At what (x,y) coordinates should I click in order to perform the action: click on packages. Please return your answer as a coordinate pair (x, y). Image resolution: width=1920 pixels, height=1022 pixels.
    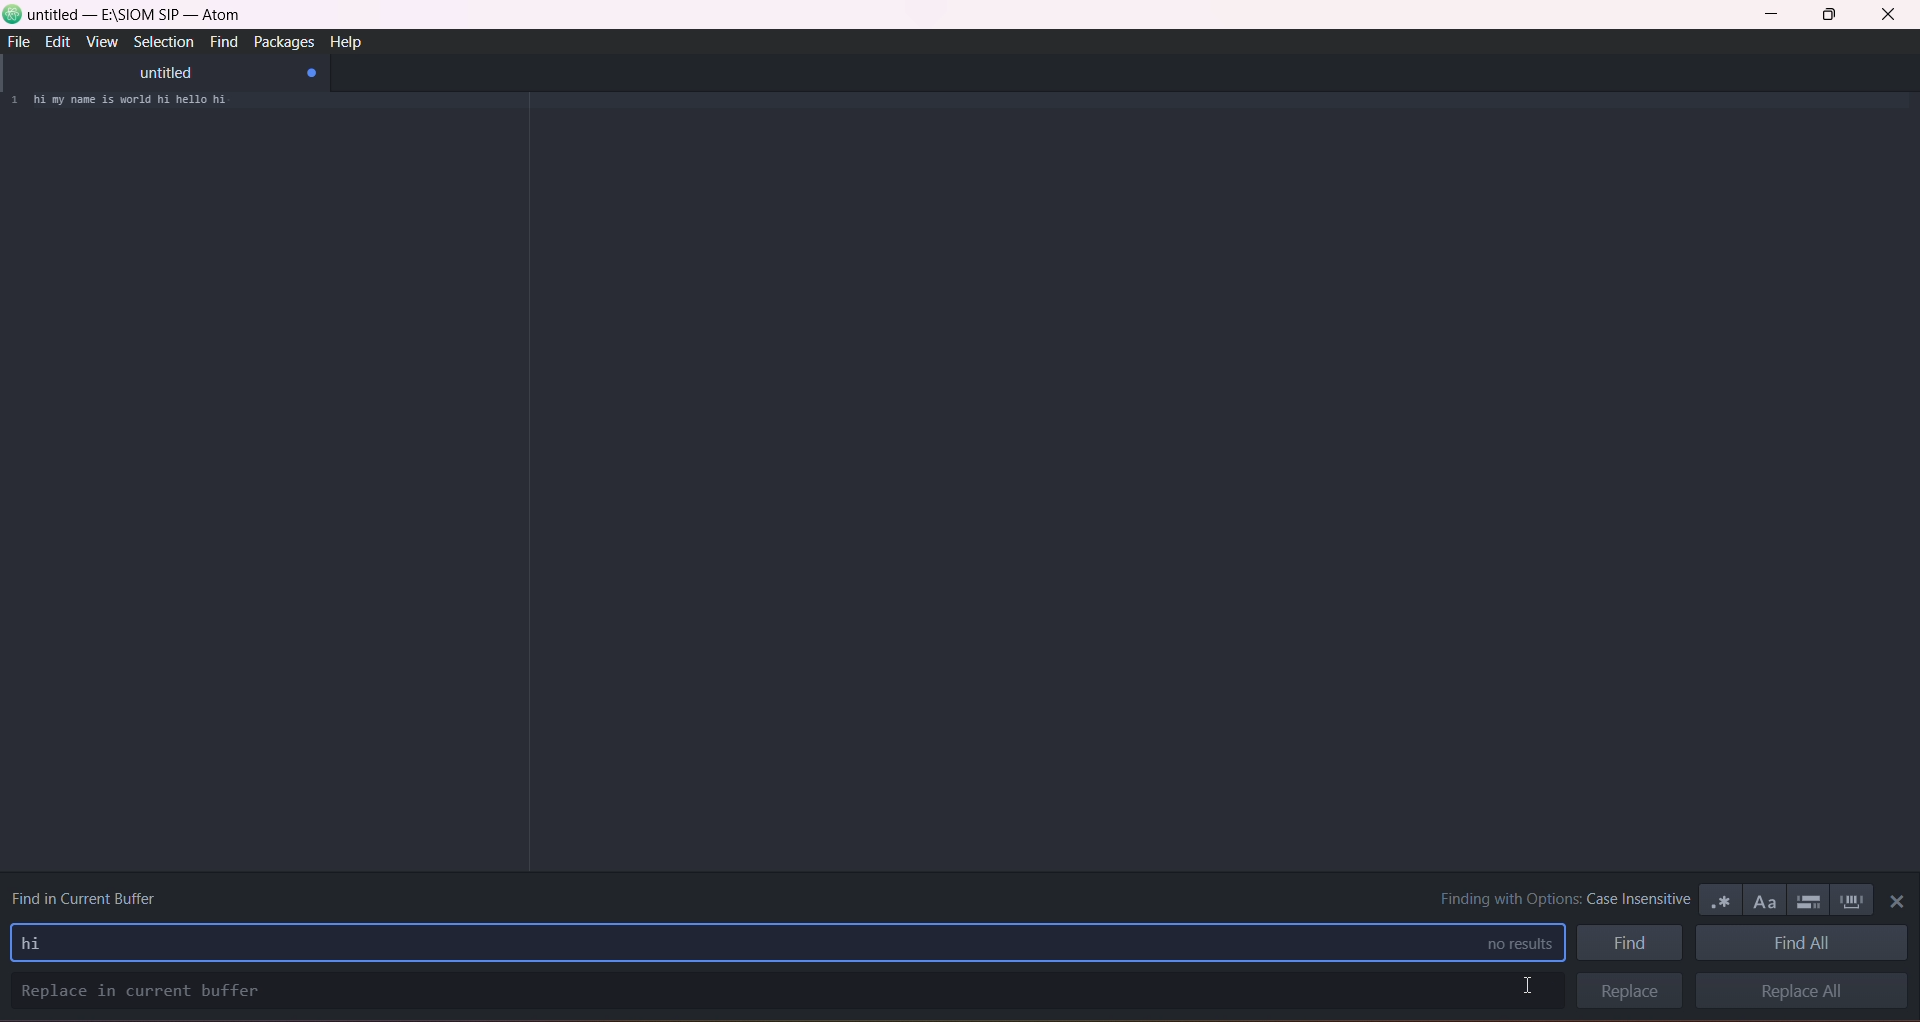
    Looking at the image, I should click on (280, 43).